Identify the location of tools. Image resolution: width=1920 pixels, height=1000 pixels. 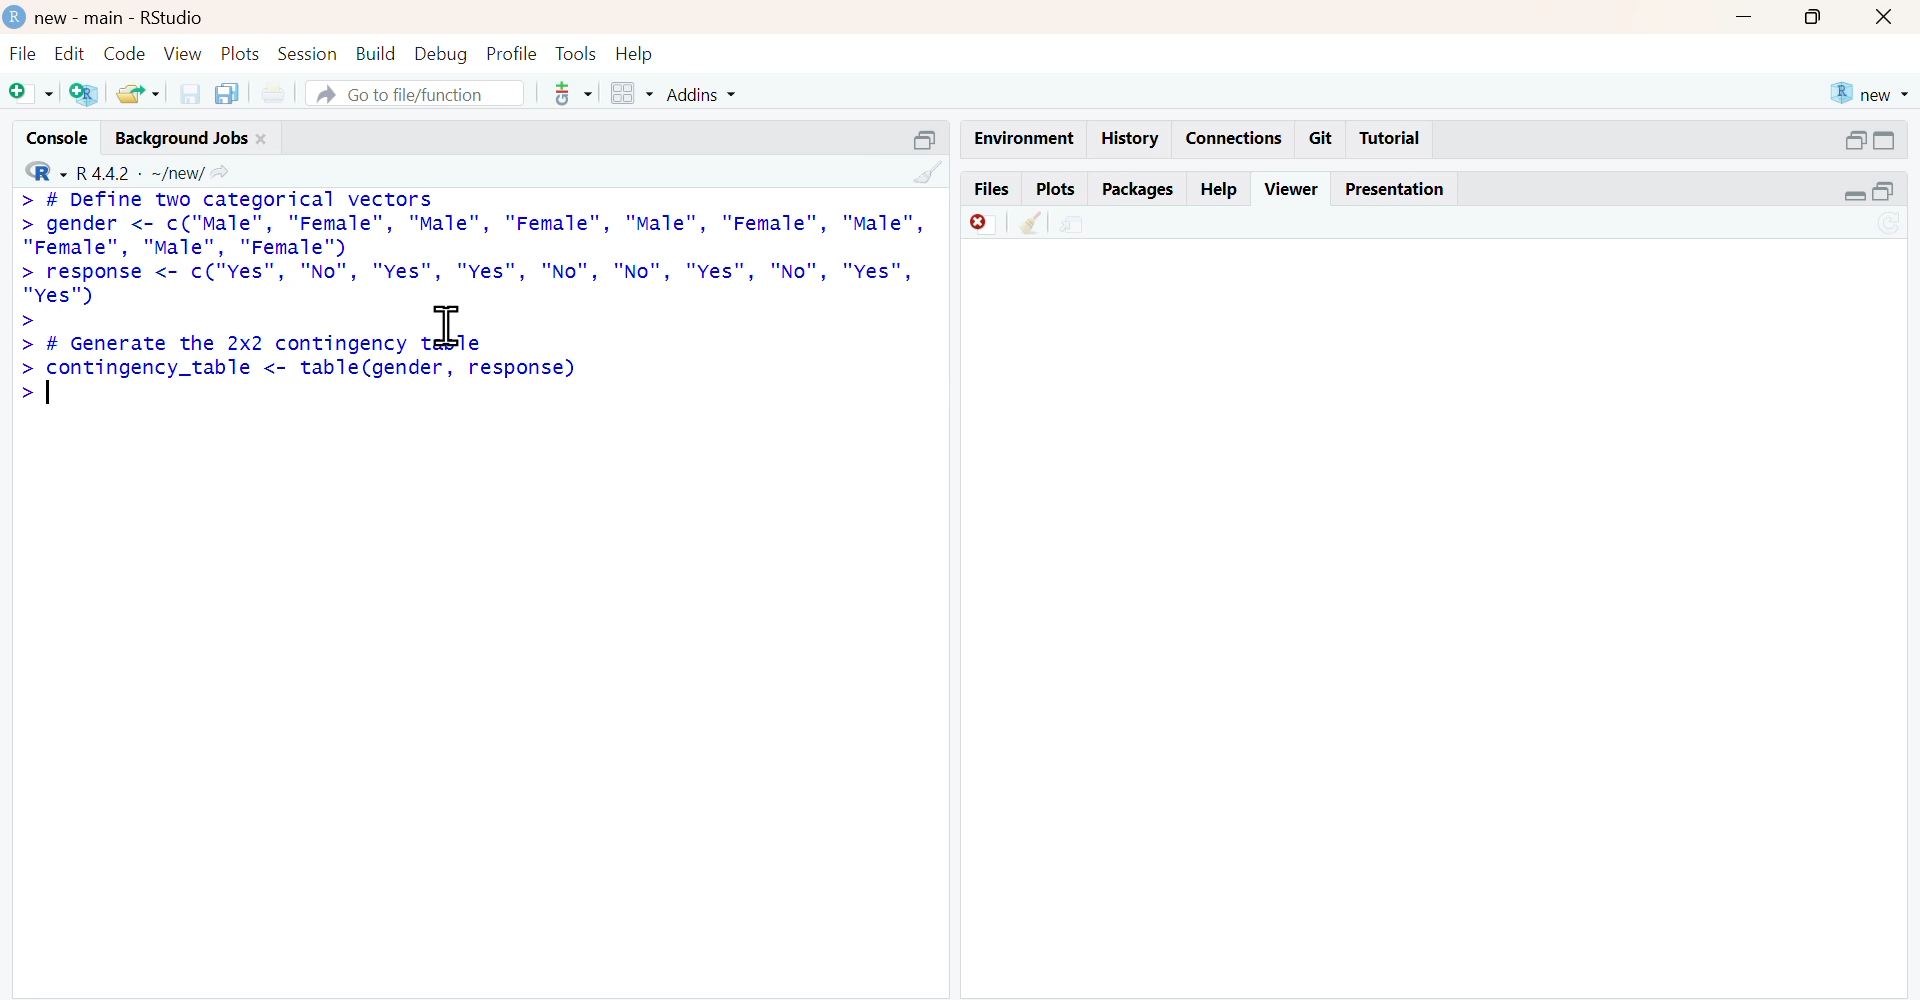
(575, 94).